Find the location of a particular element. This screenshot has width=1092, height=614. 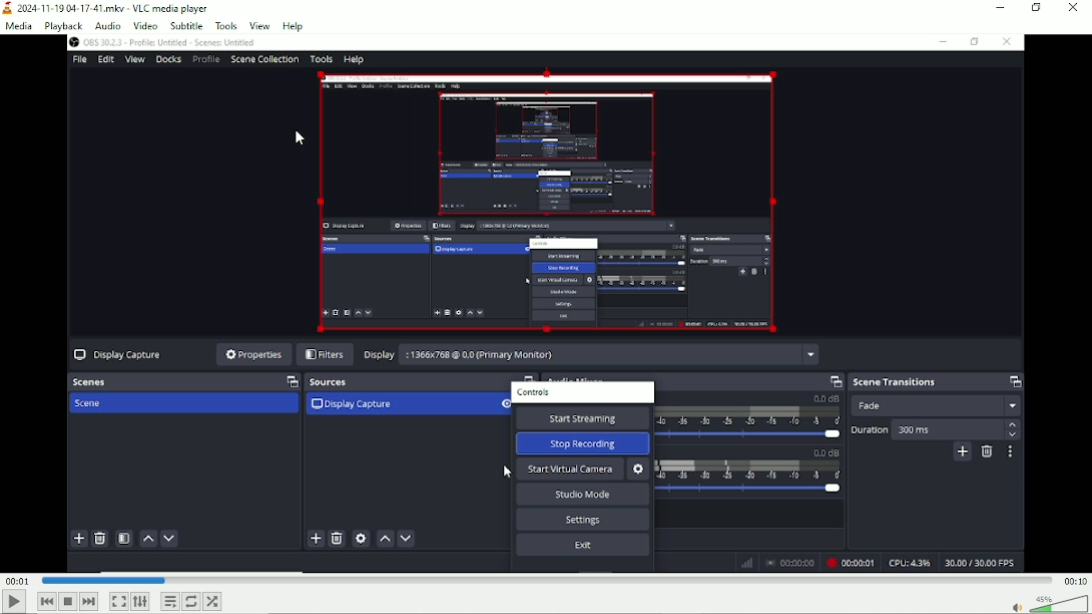

Video is located at coordinates (145, 26).